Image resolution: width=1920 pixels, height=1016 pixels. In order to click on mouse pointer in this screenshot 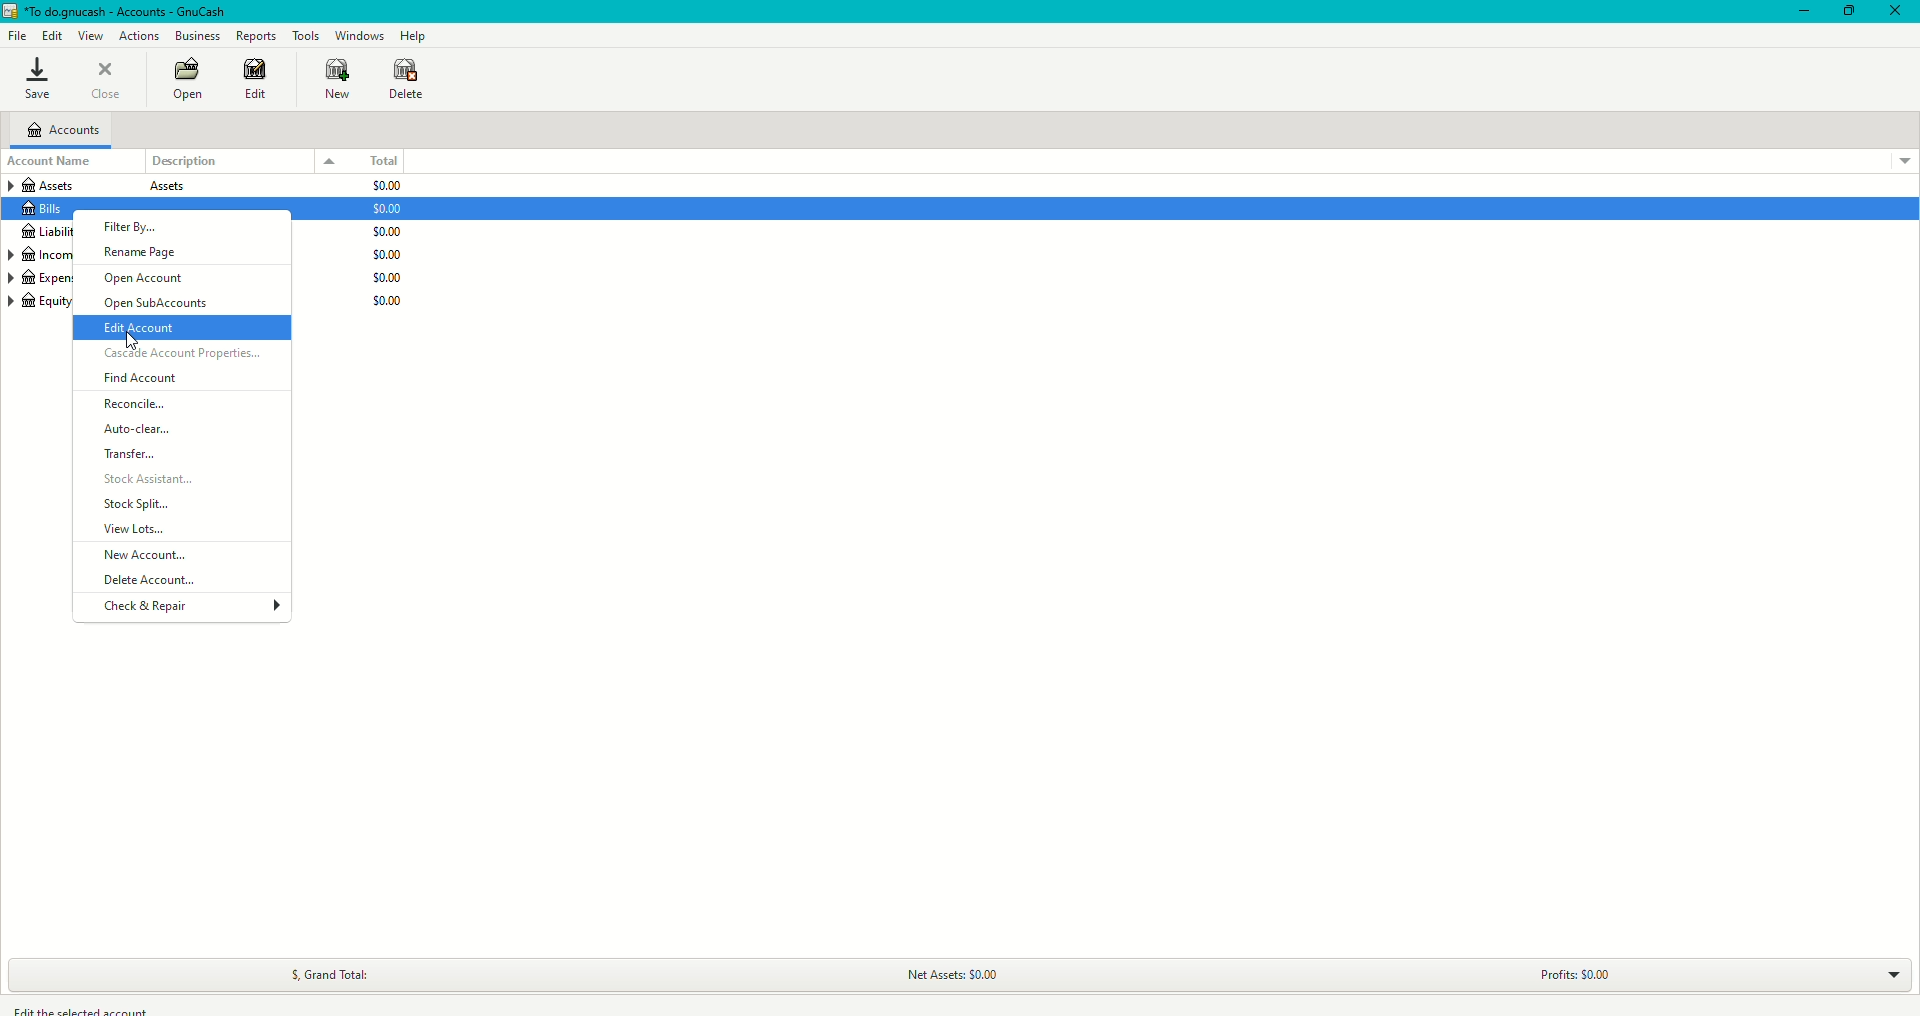, I will do `click(131, 344)`.